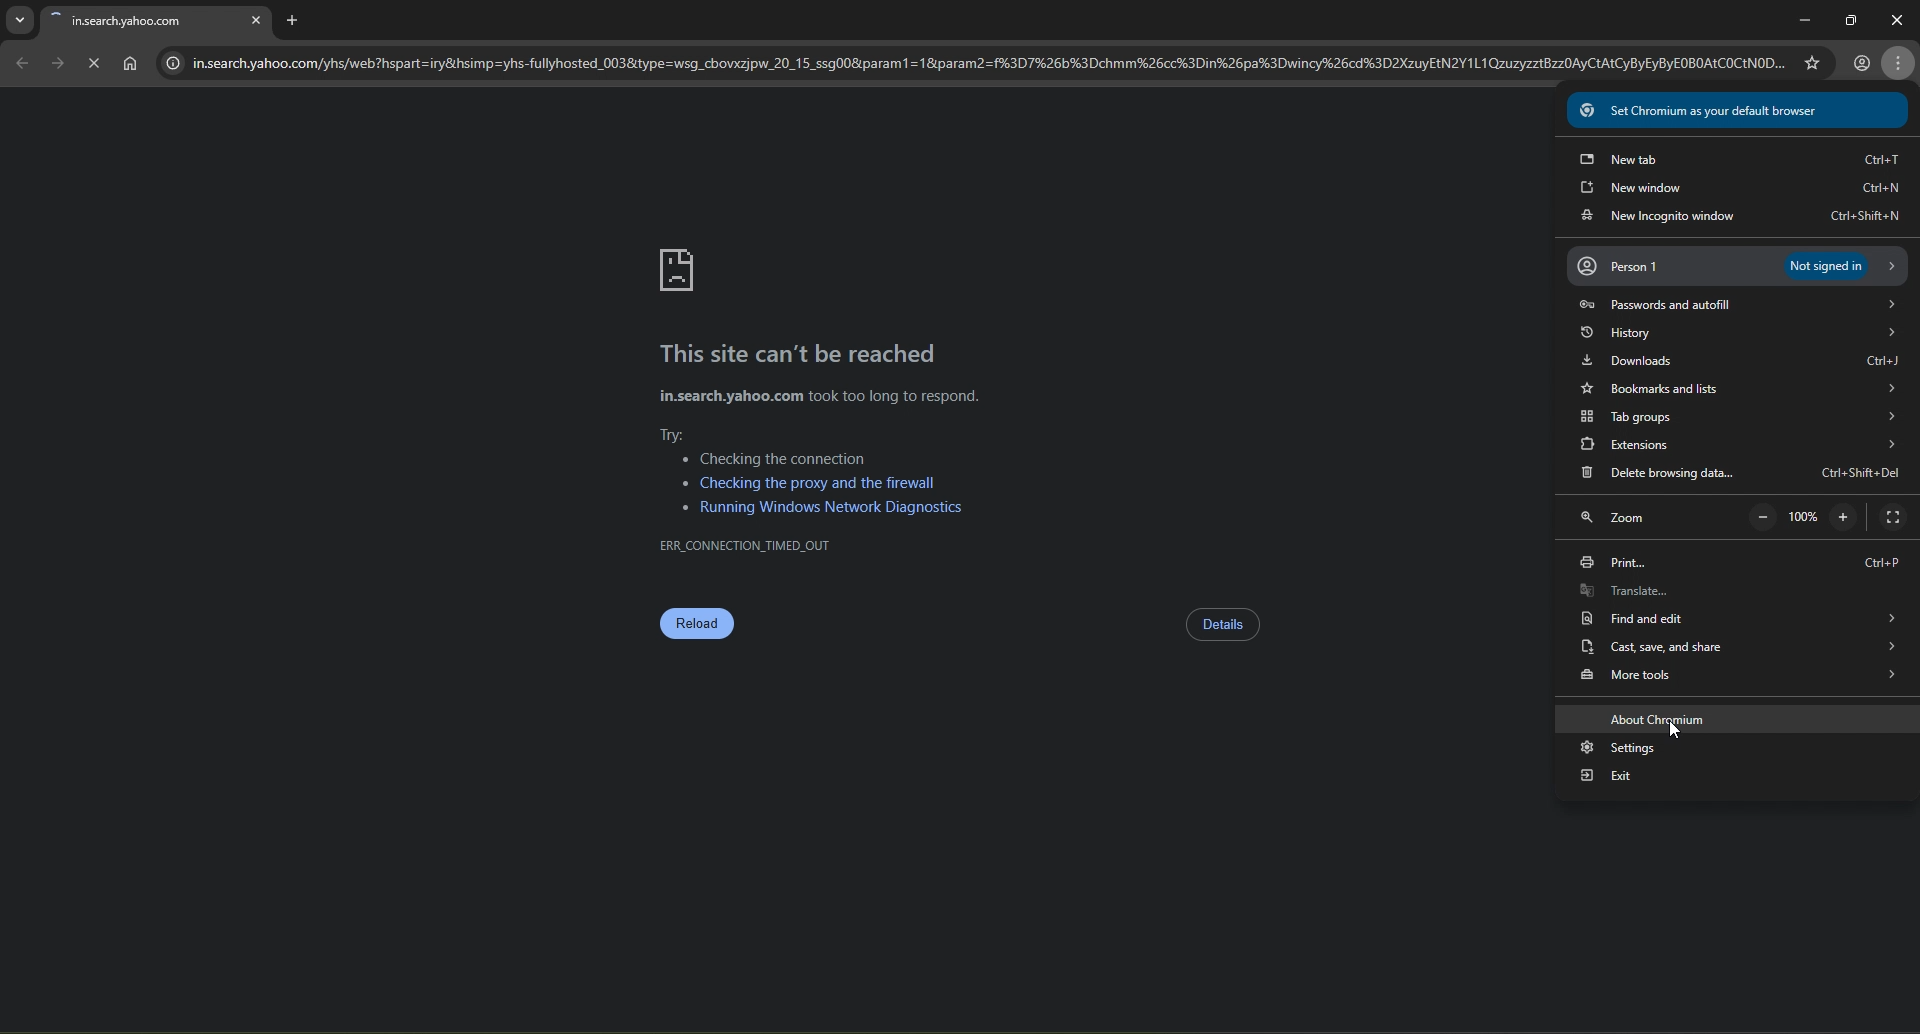 This screenshot has width=1920, height=1034. What do you see at coordinates (697, 626) in the screenshot?
I see `reload` at bounding box center [697, 626].